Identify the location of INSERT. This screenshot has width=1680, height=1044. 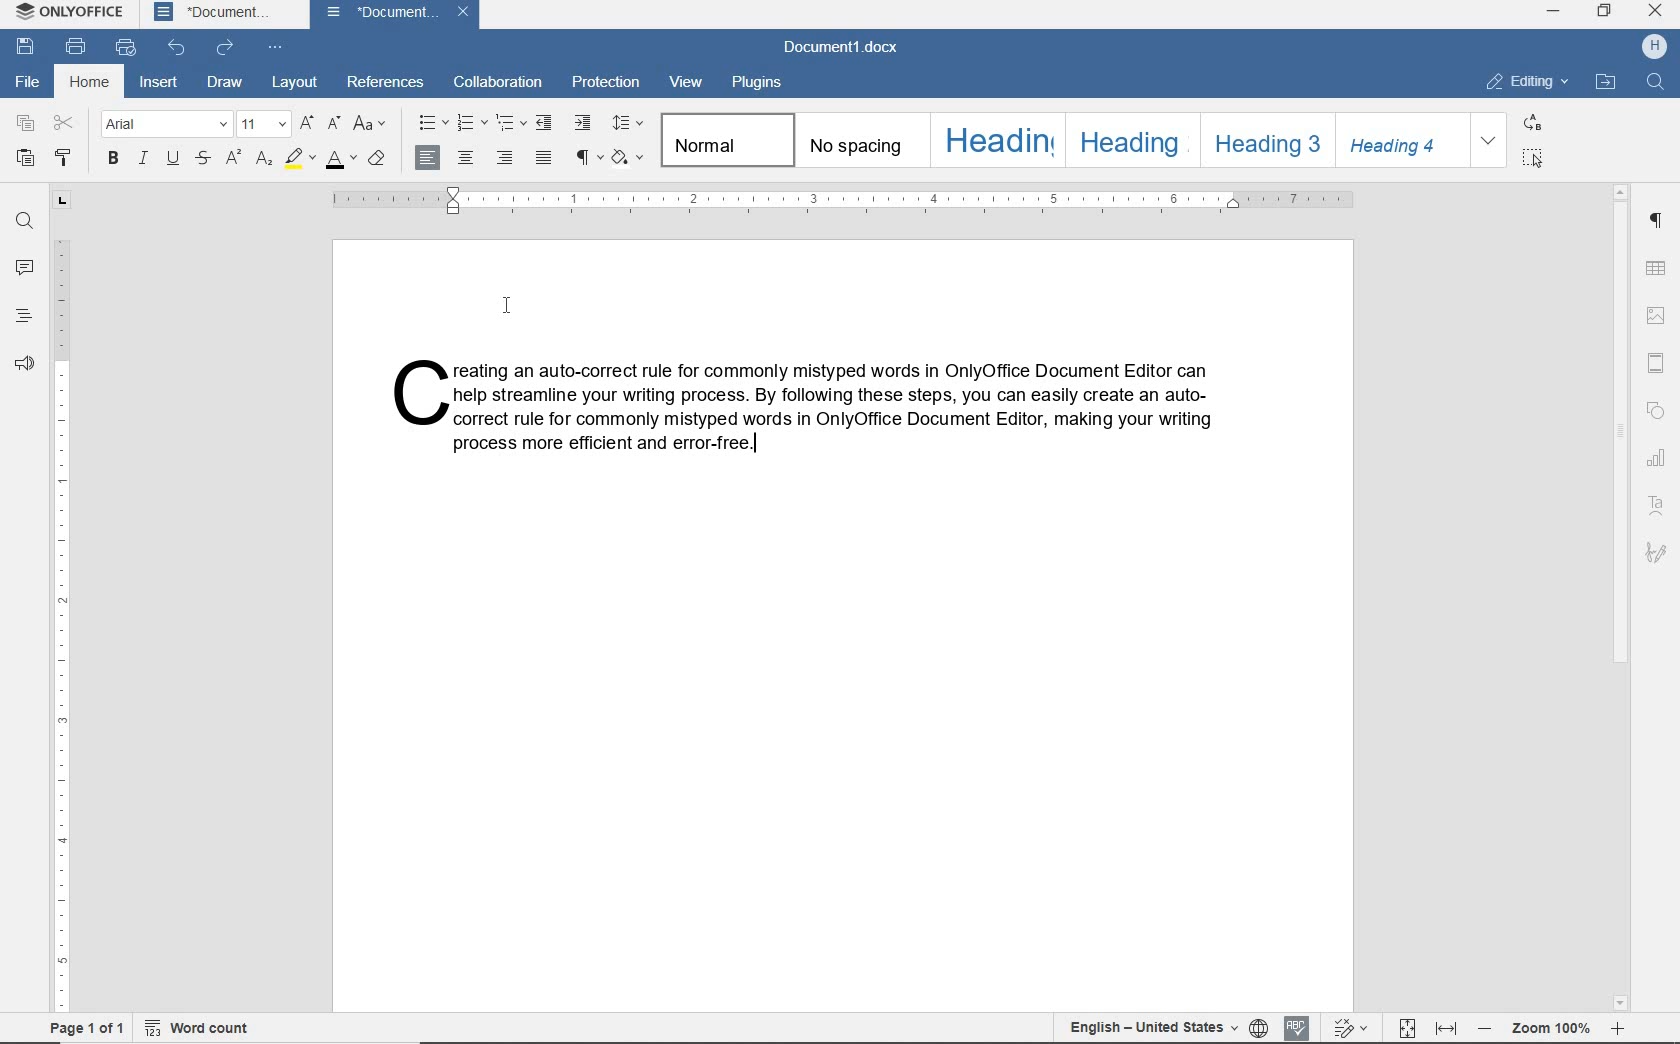
(157, 80).